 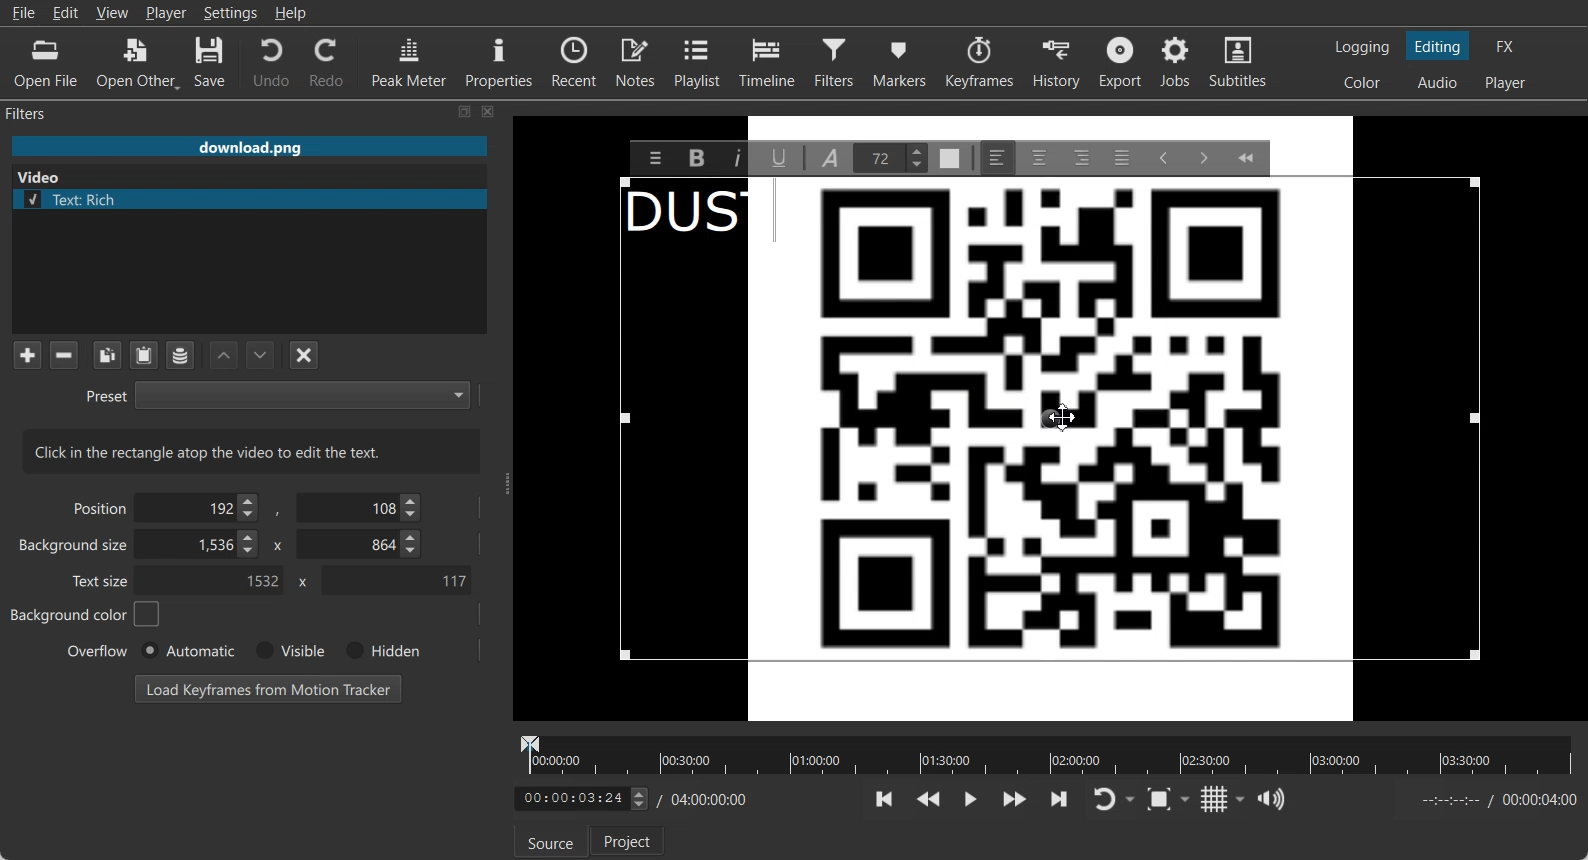 I want to click on Project, so click(x=629, y=840).